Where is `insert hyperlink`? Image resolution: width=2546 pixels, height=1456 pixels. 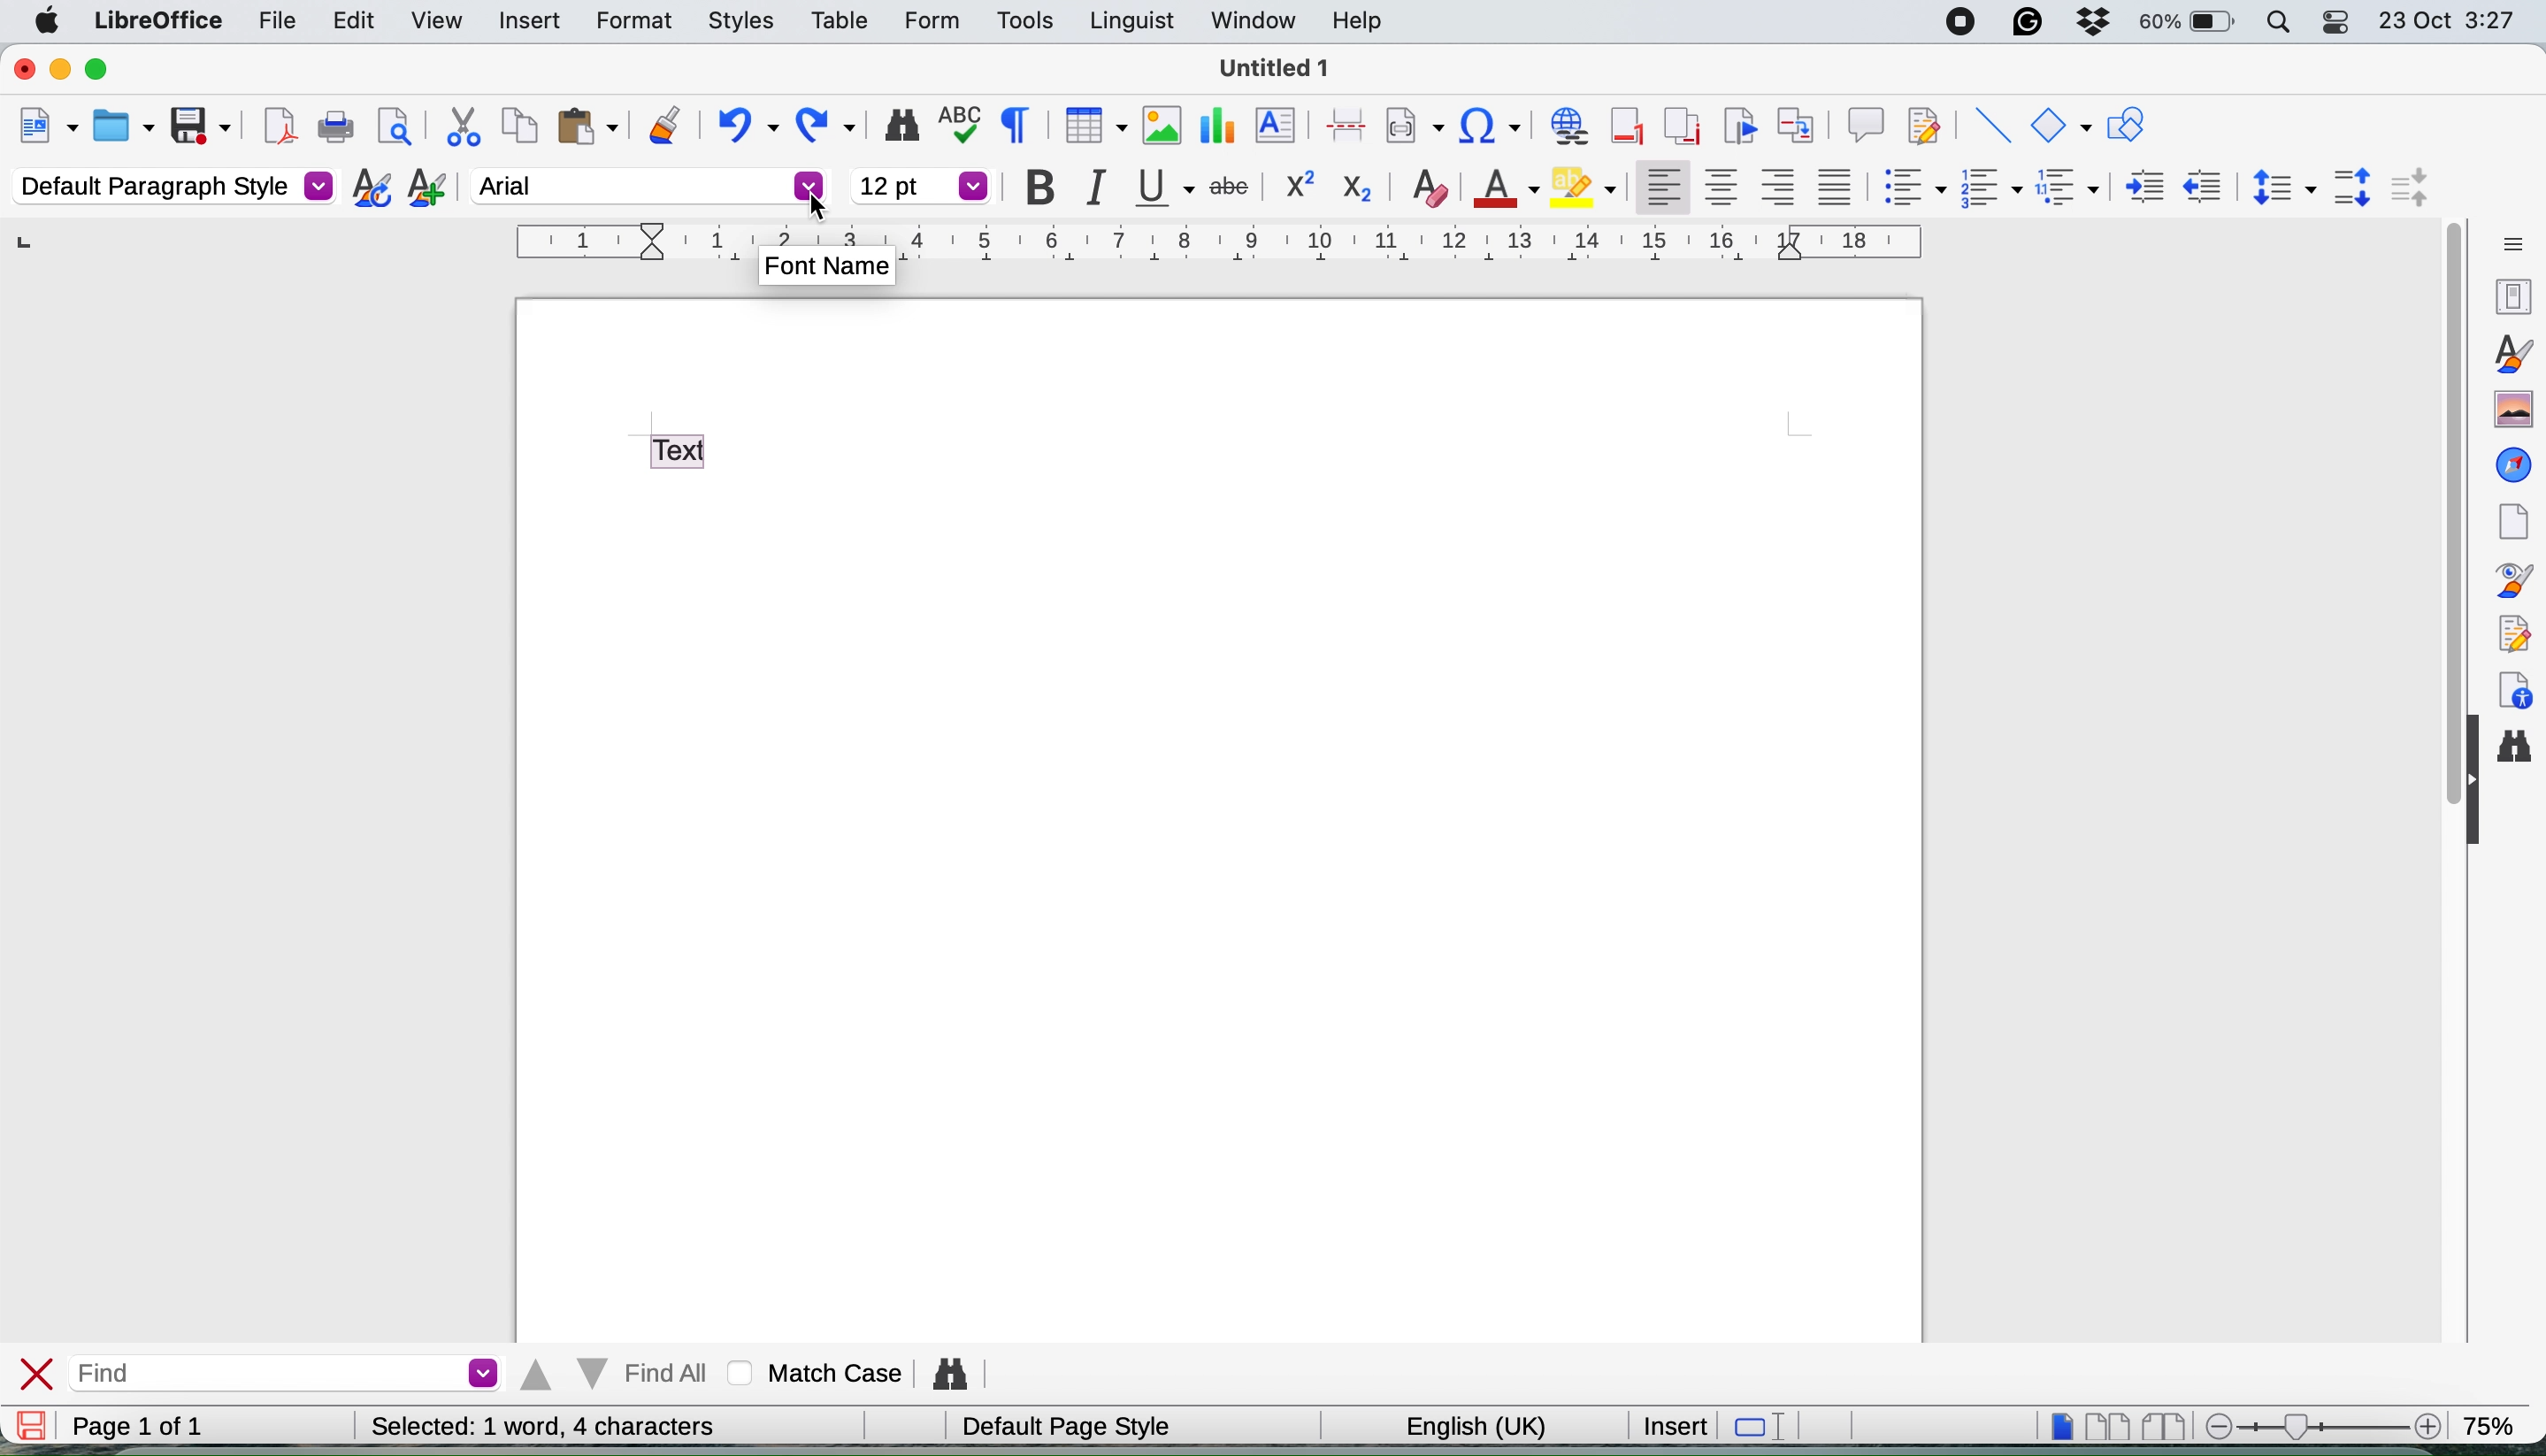 insert hyperlink is located at coordinates (1565, 128).